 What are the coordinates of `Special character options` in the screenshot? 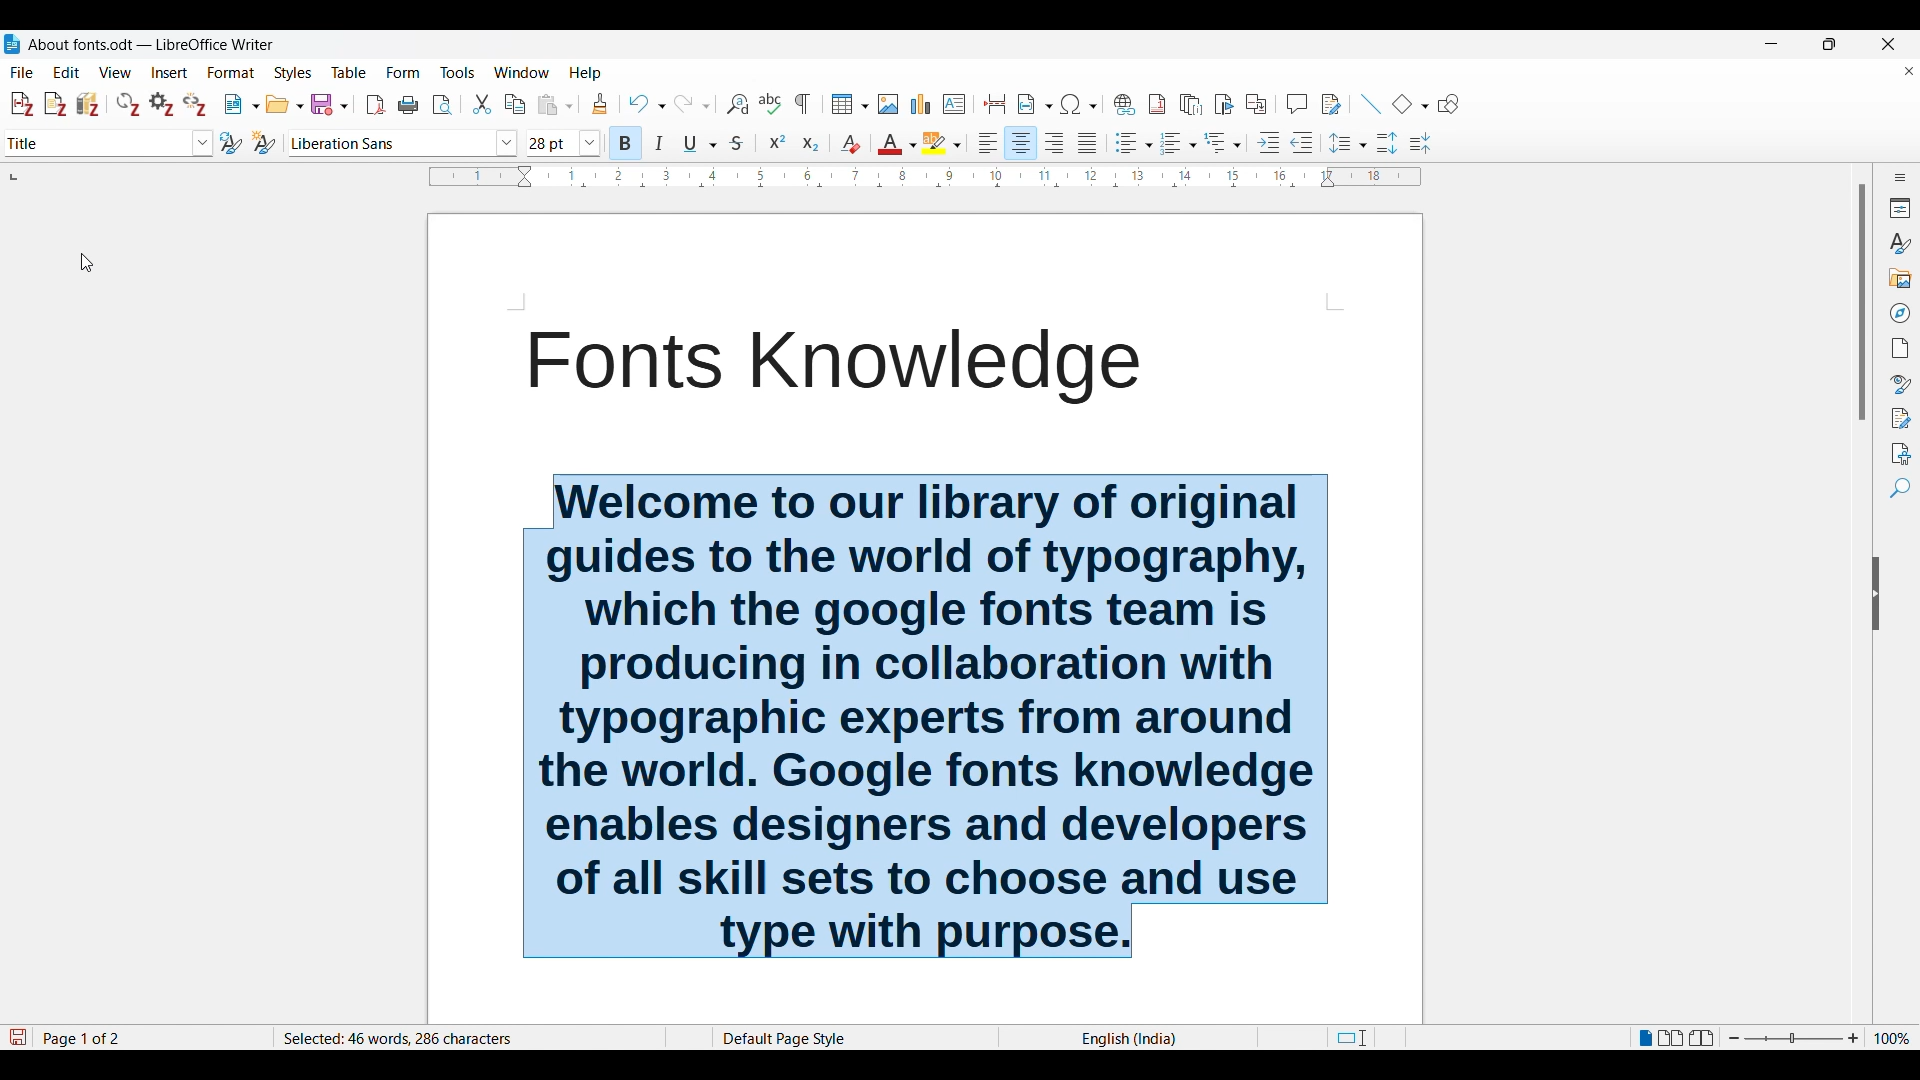 It's located at (1079, 104).